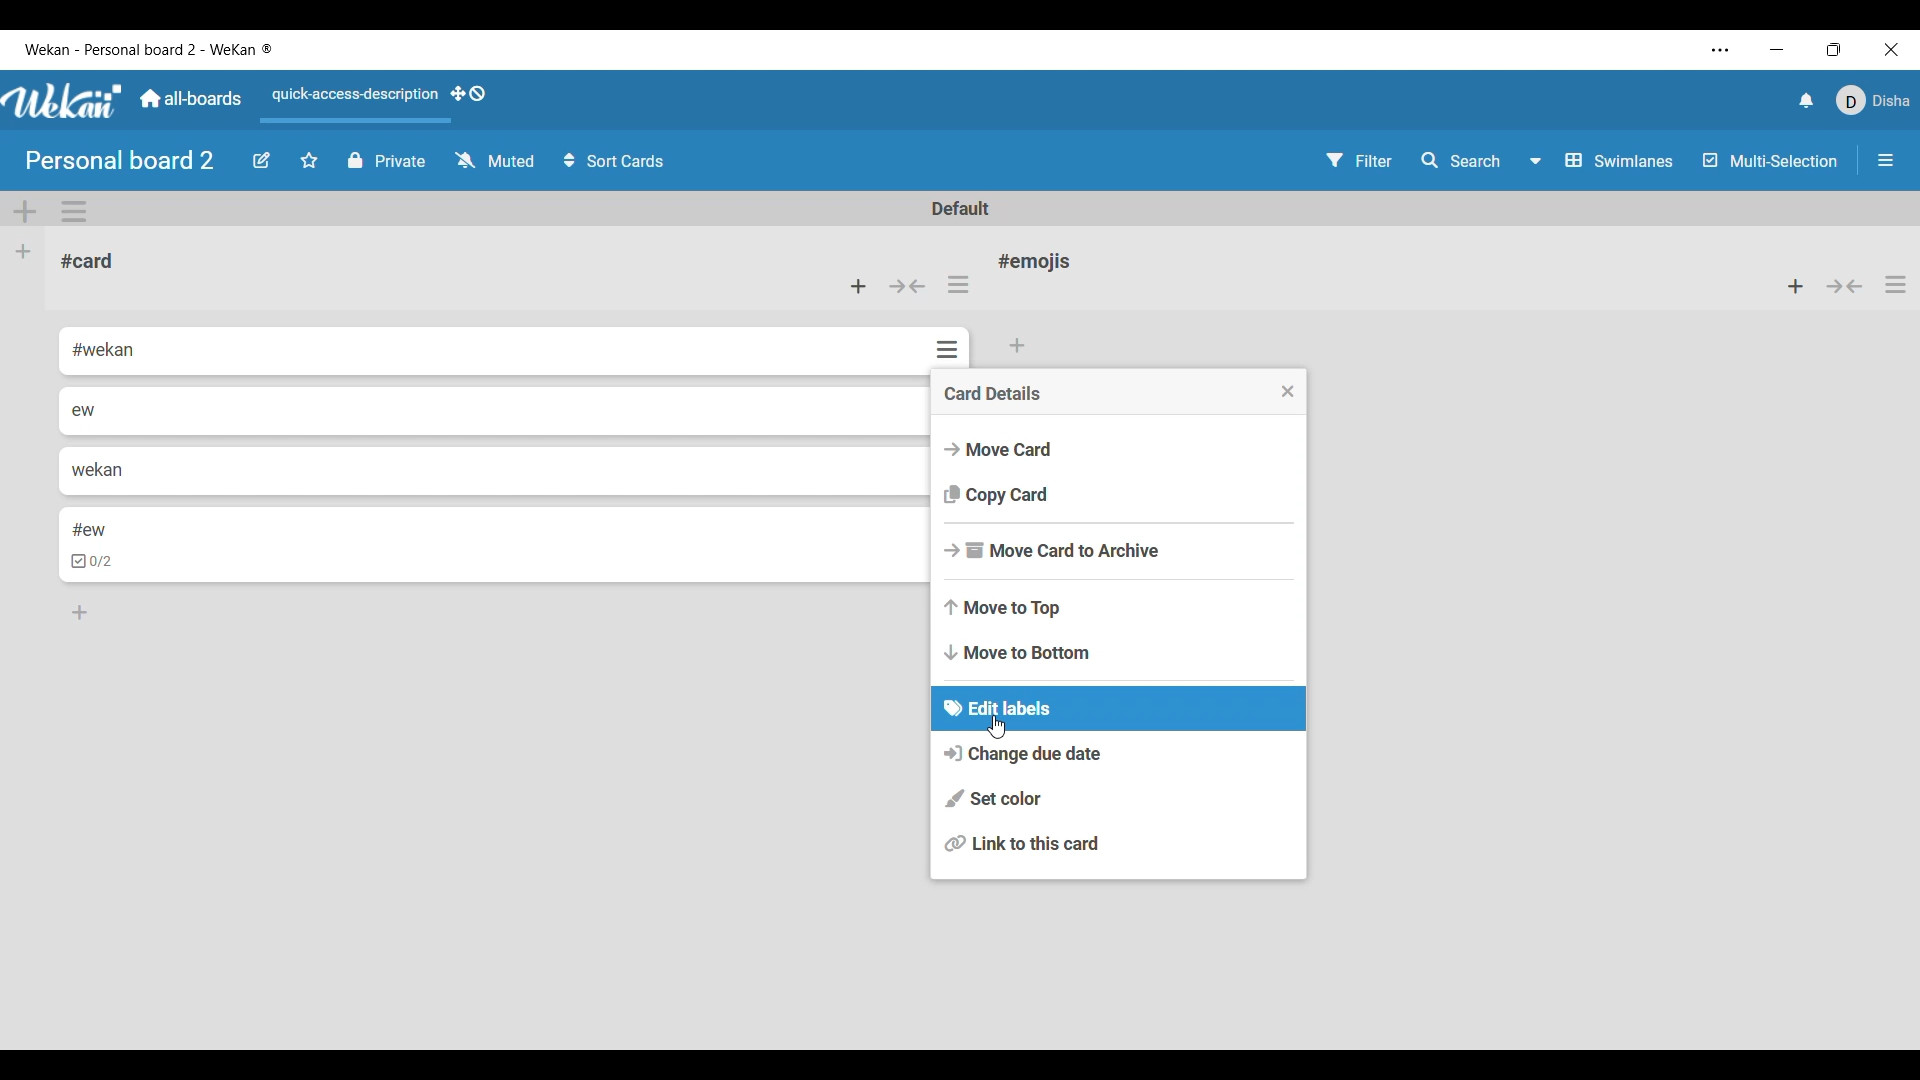 The width and height of the screenshot is (1920, 1080). What do you see at coordinates (23, 252) in the screenshot?
I see `Add list` at bounding box center [23, 252].